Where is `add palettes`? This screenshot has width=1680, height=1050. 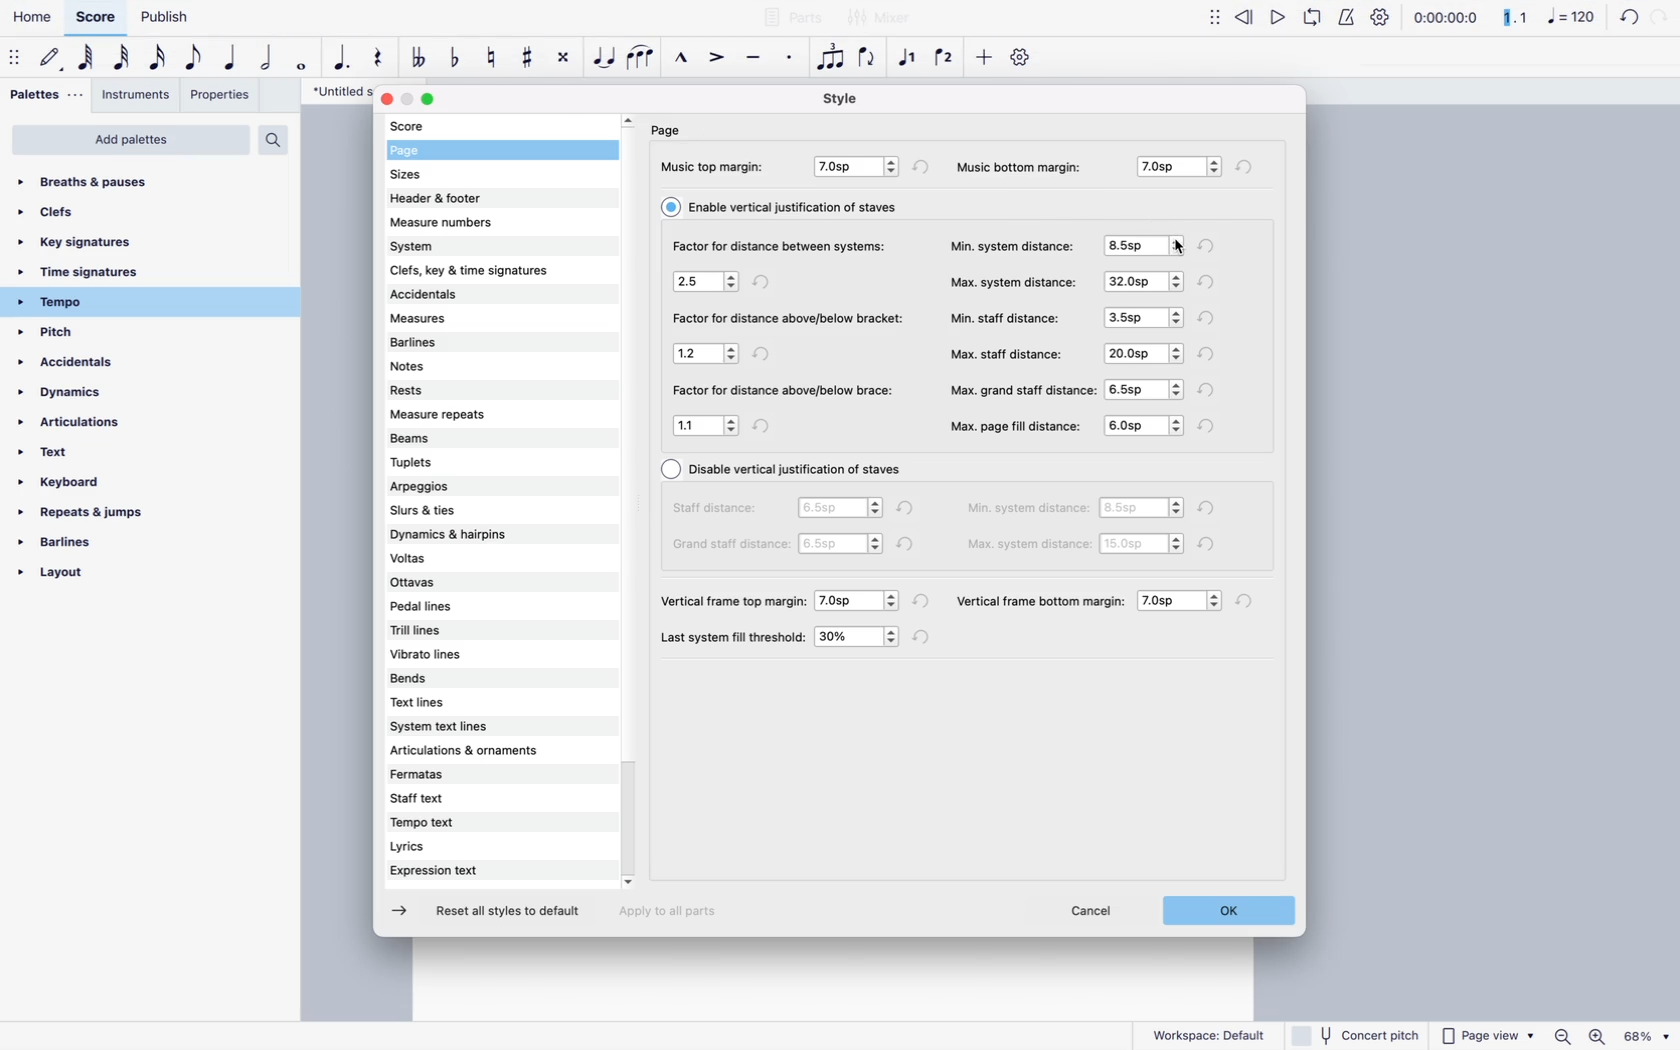
add palettes is located at coordinates (131, 140).